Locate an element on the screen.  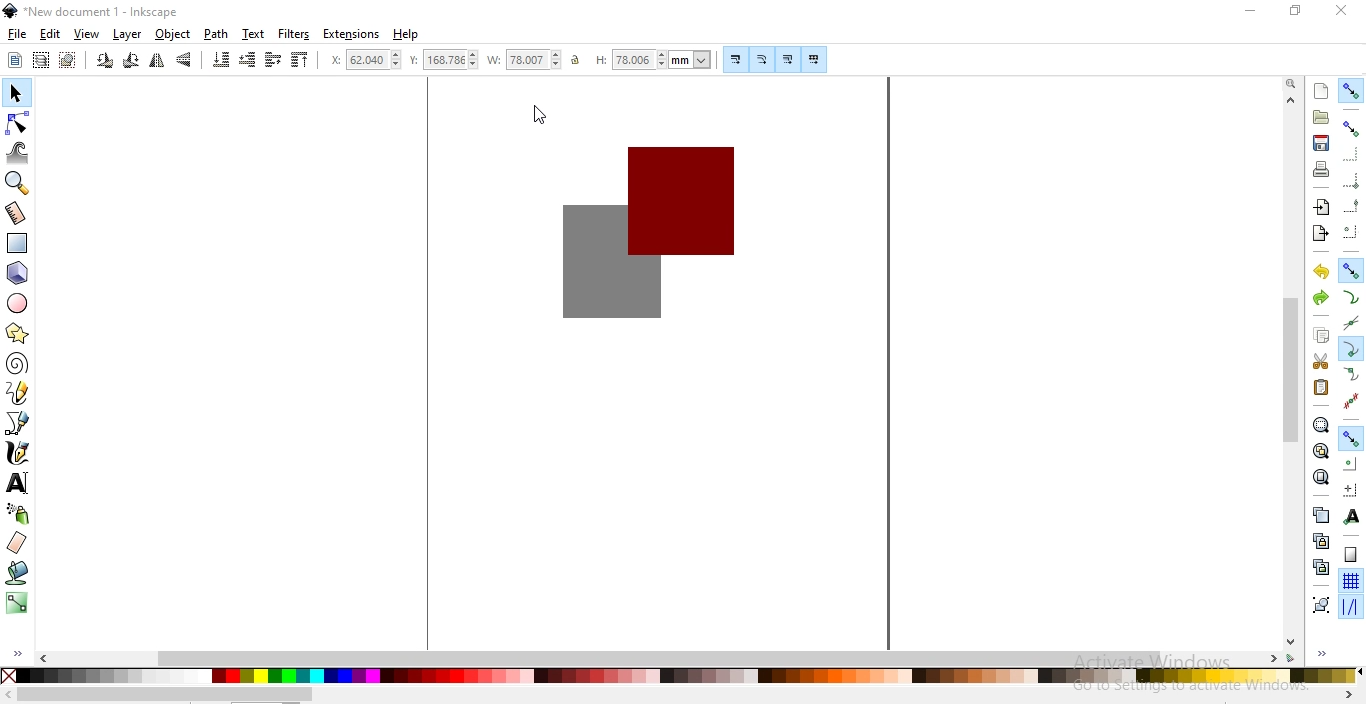
copy is located at coordinates (1321, 335).